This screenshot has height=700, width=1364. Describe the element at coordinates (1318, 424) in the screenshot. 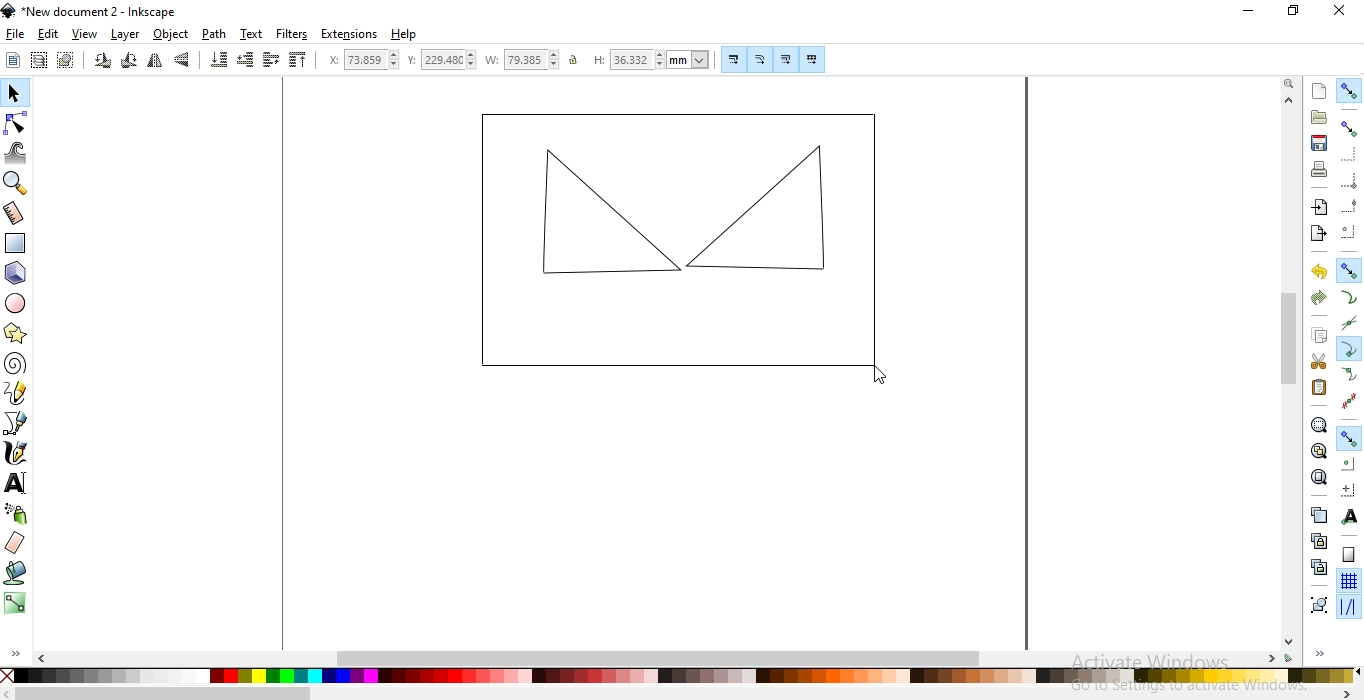

I see `zoom to fit selection` at that location.